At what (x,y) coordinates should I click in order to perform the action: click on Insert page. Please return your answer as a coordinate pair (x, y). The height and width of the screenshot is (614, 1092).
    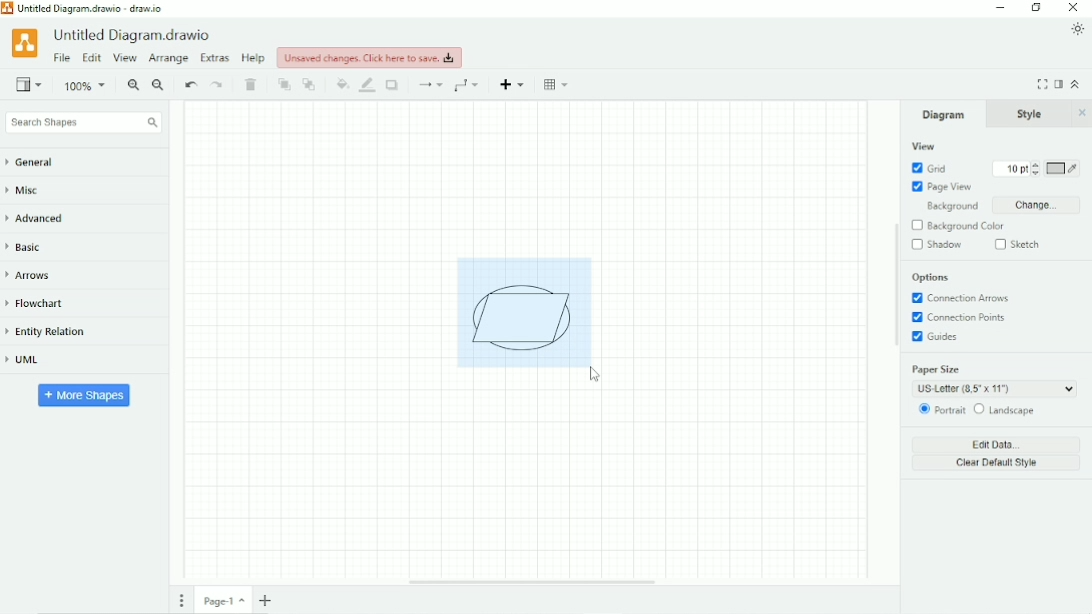
    Looking at the image, I should click on (268, 600).